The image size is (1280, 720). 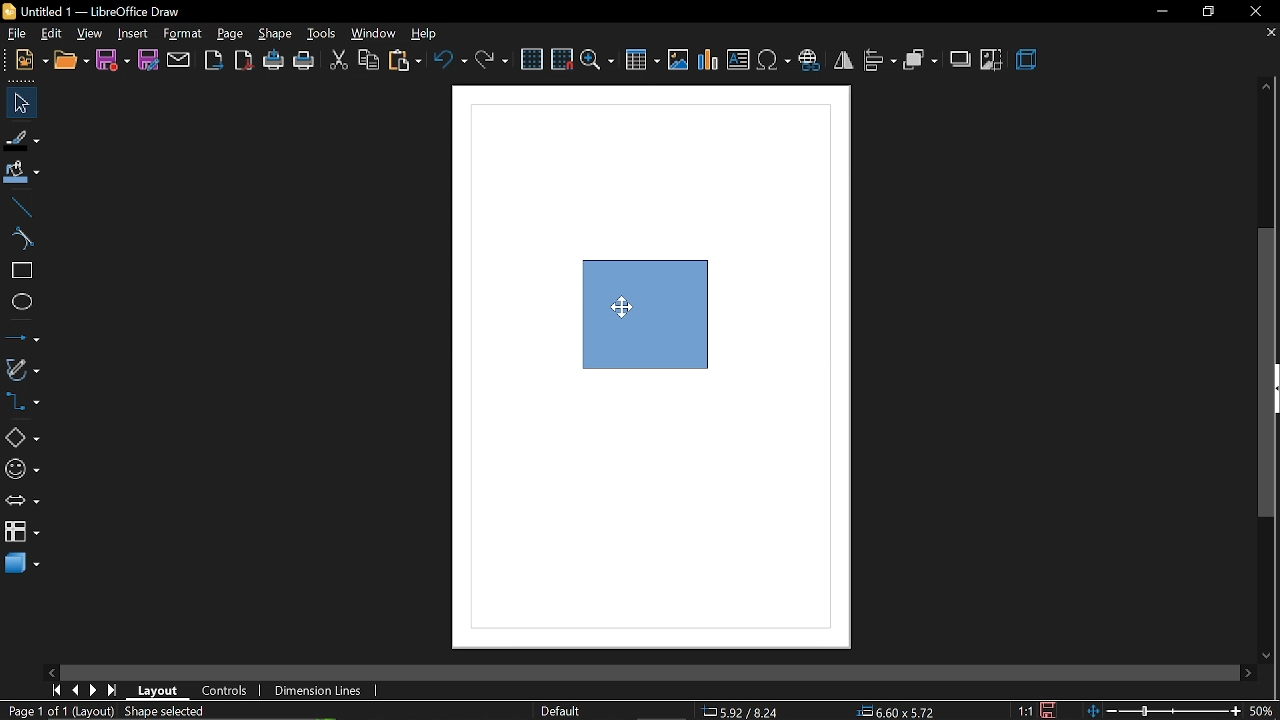 I want to click on Insert chart, so click(x=709, y=61).